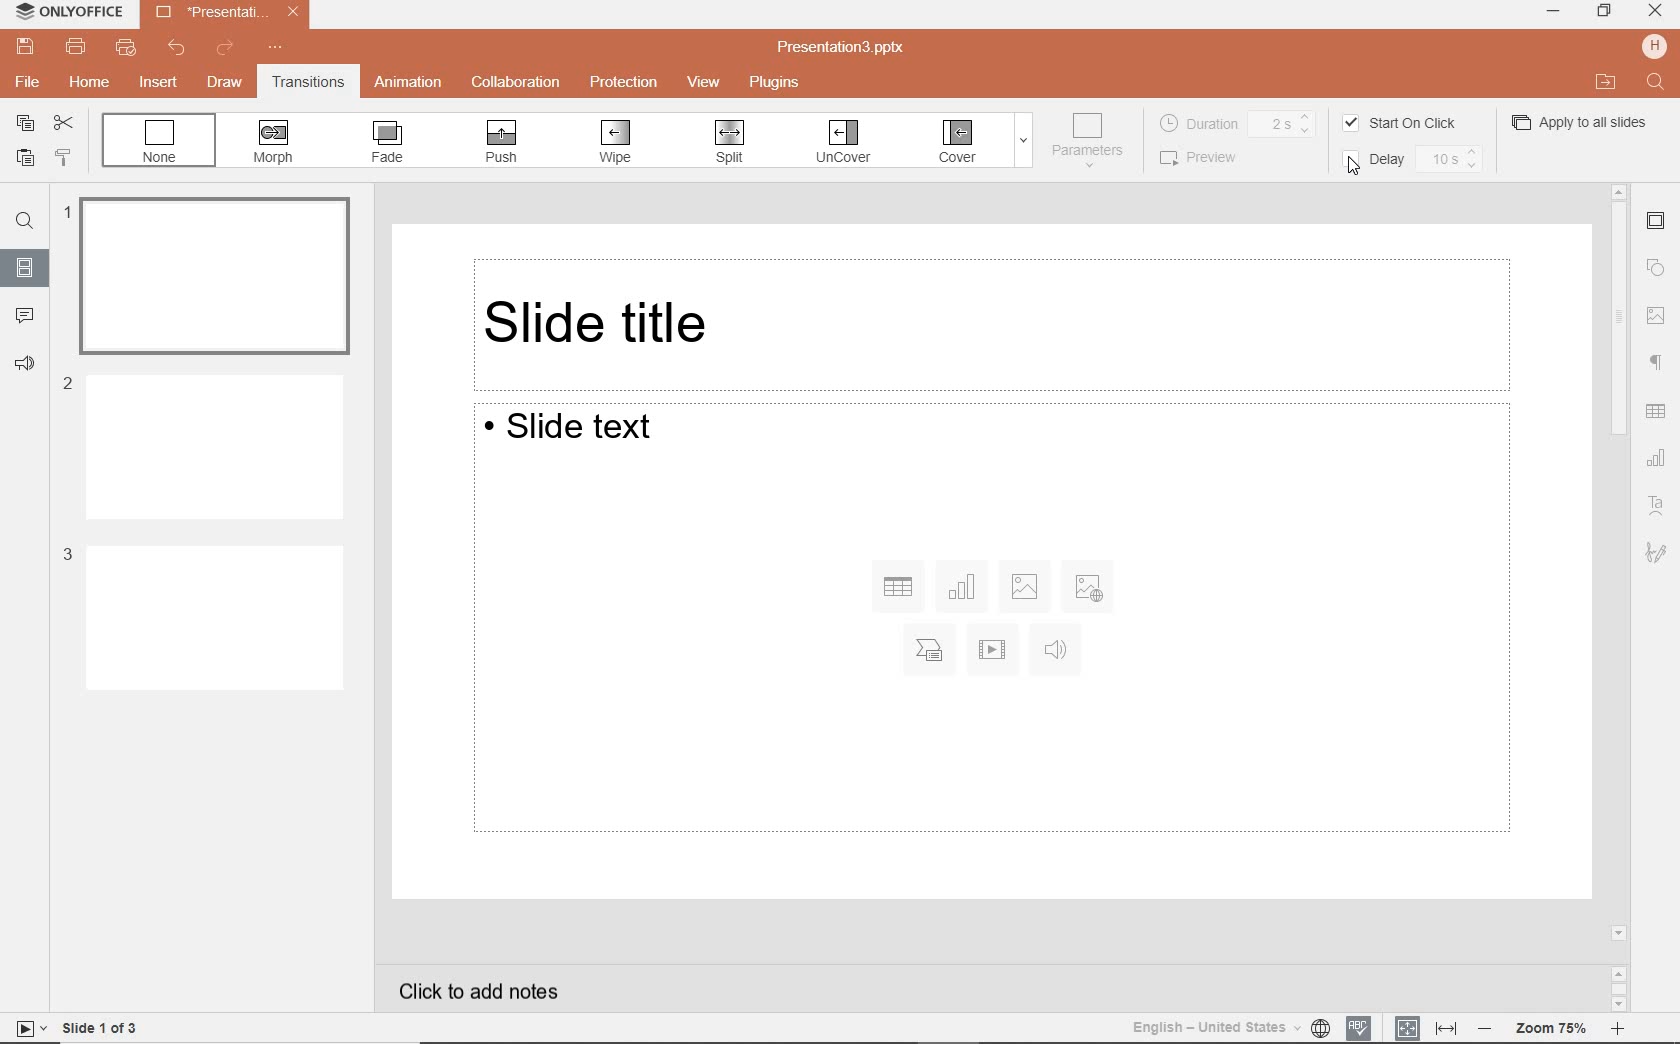  What do you see at coordinates (1659, 551) in the screenshot?
I see `text art` at bounding box center [1659, 551].